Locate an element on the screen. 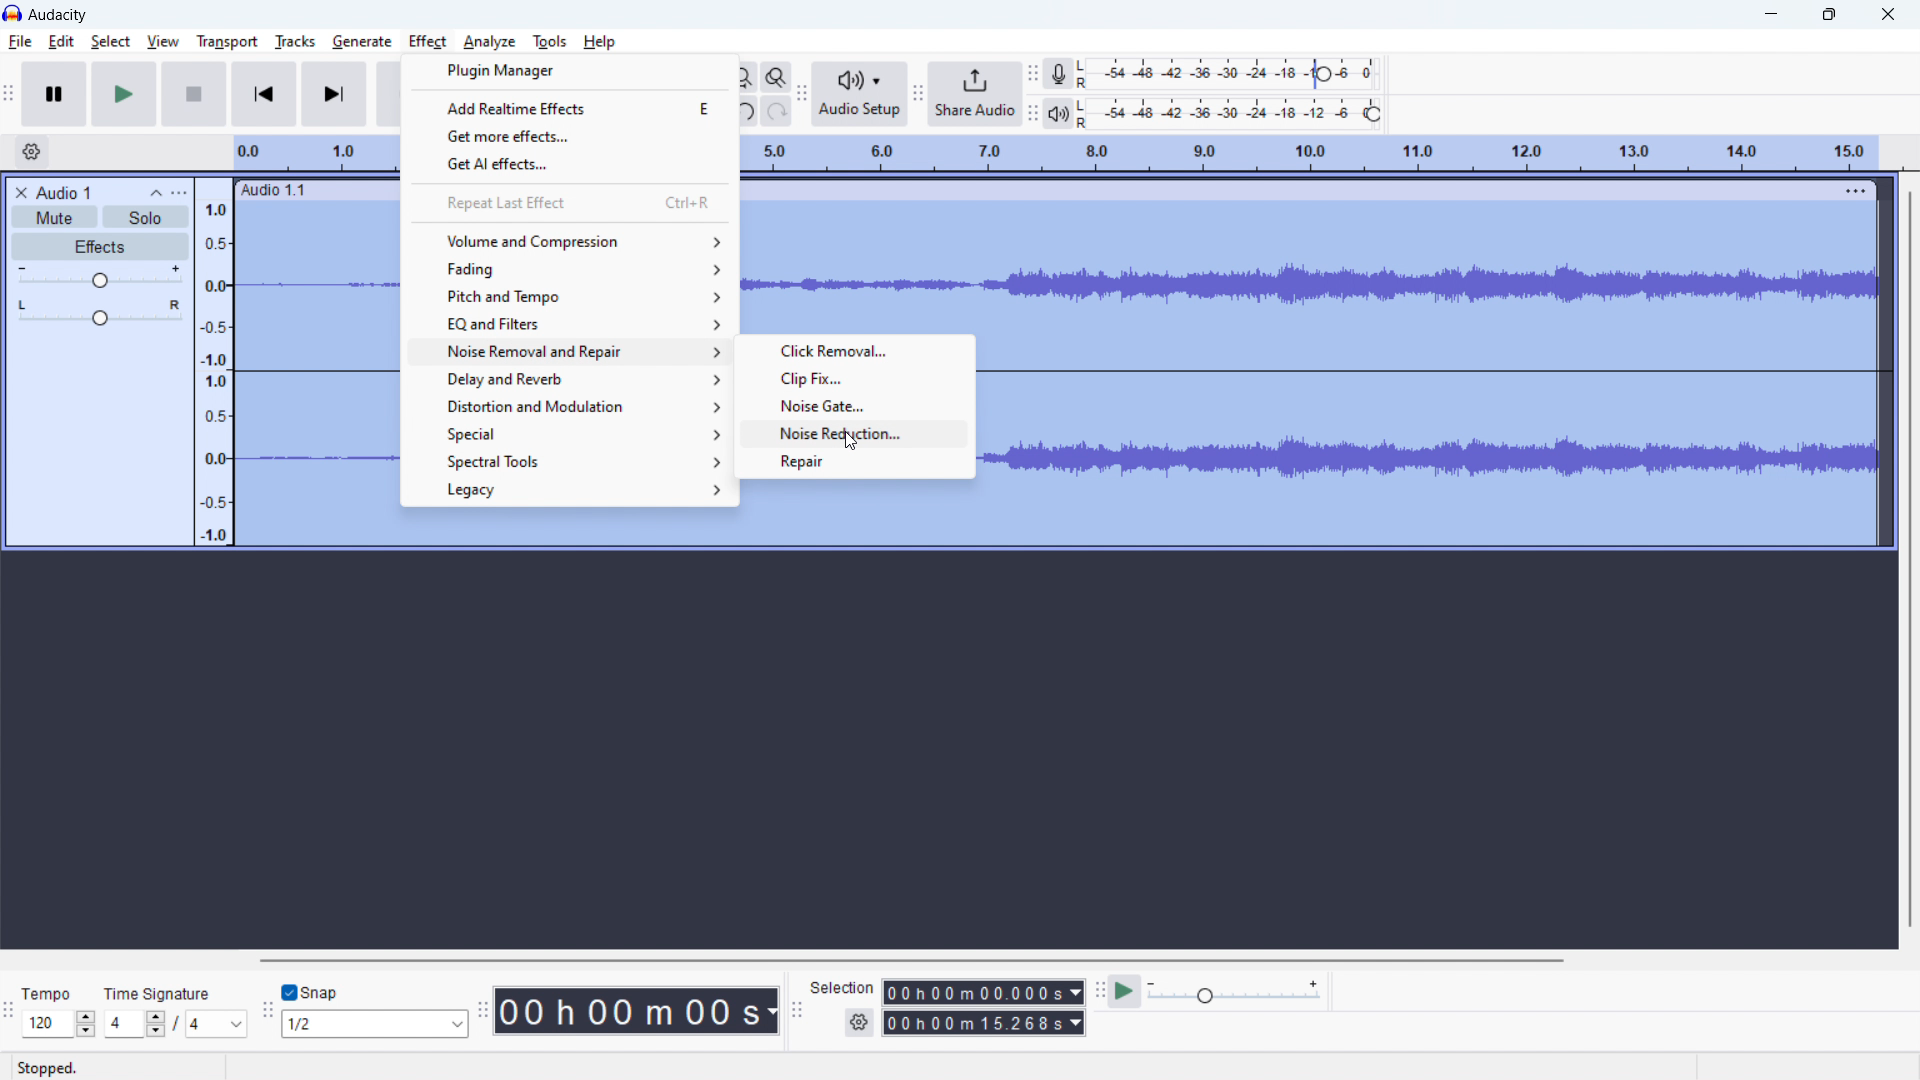 This screenshot has height=1080, width=1920. recording meter toolbar is located at coordinates (1032, 74).